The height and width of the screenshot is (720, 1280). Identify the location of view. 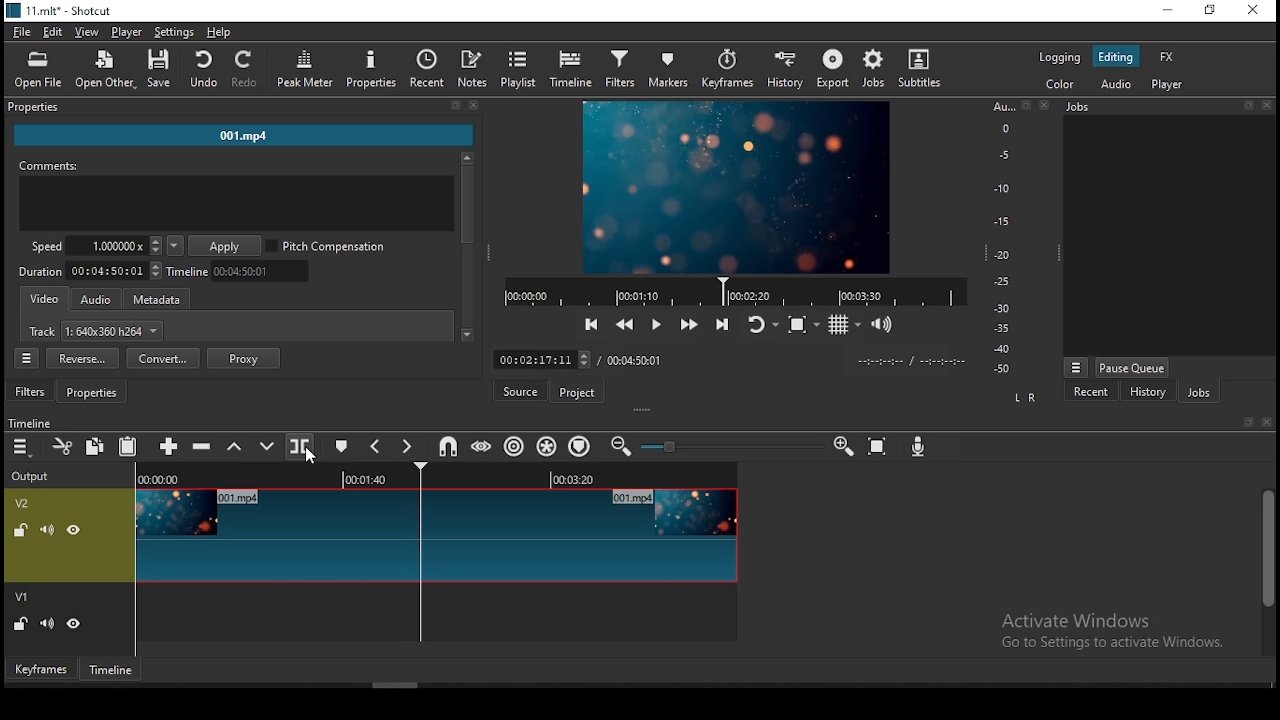
(87, 33).